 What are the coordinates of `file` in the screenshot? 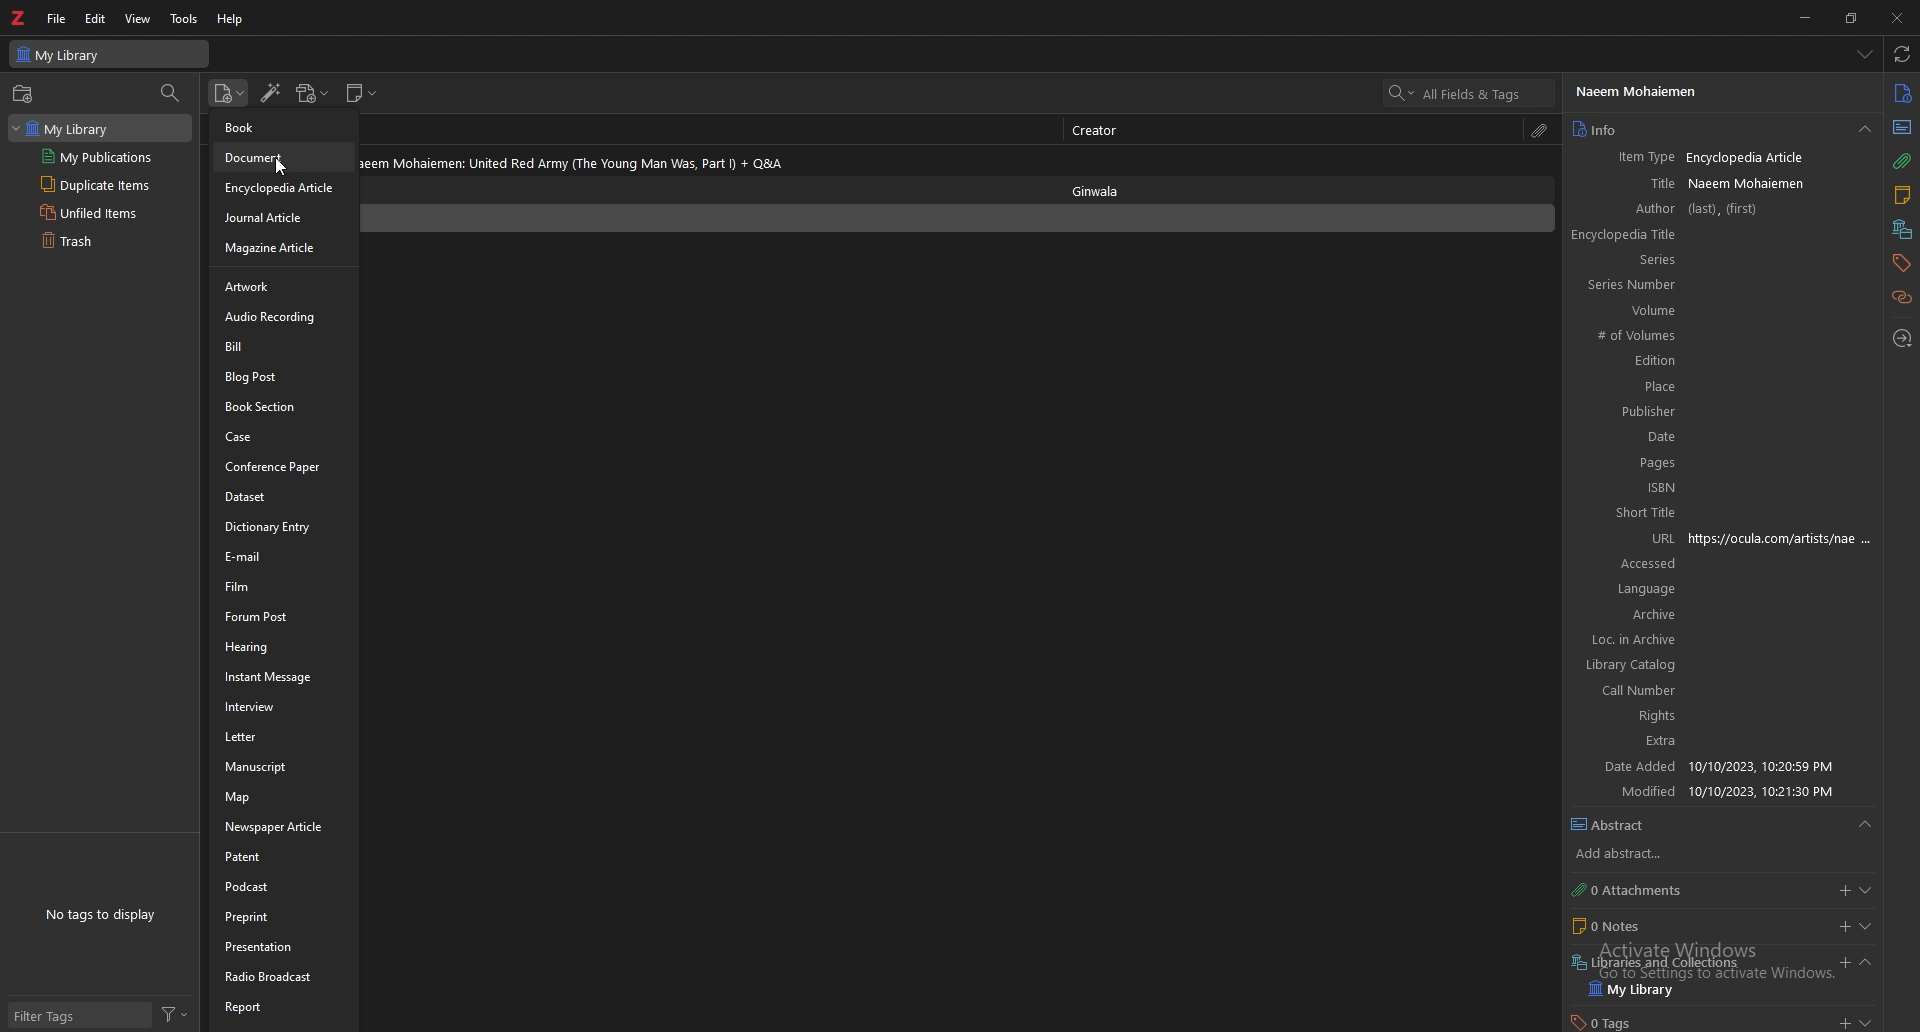 It's located at (59, 18).